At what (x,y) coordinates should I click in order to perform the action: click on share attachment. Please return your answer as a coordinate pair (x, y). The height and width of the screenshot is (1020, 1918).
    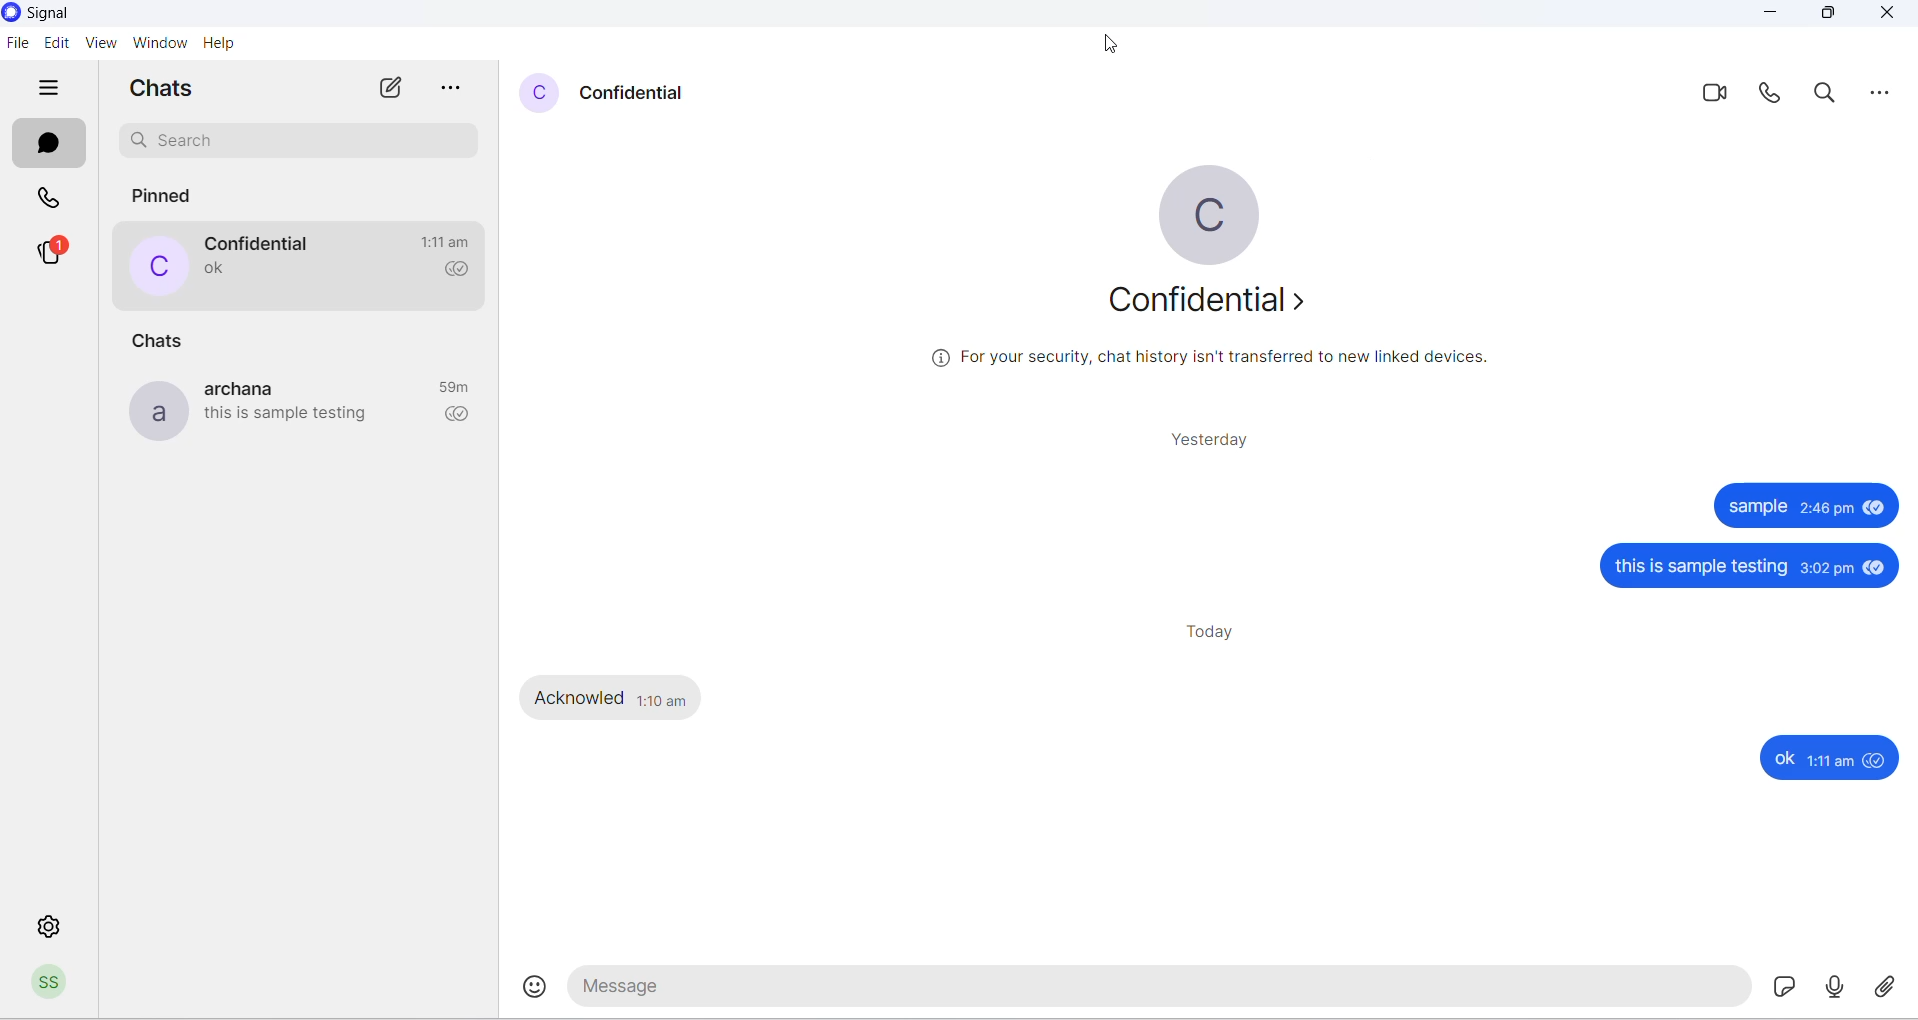
    Looking at the image, I should click on (1892, 990).